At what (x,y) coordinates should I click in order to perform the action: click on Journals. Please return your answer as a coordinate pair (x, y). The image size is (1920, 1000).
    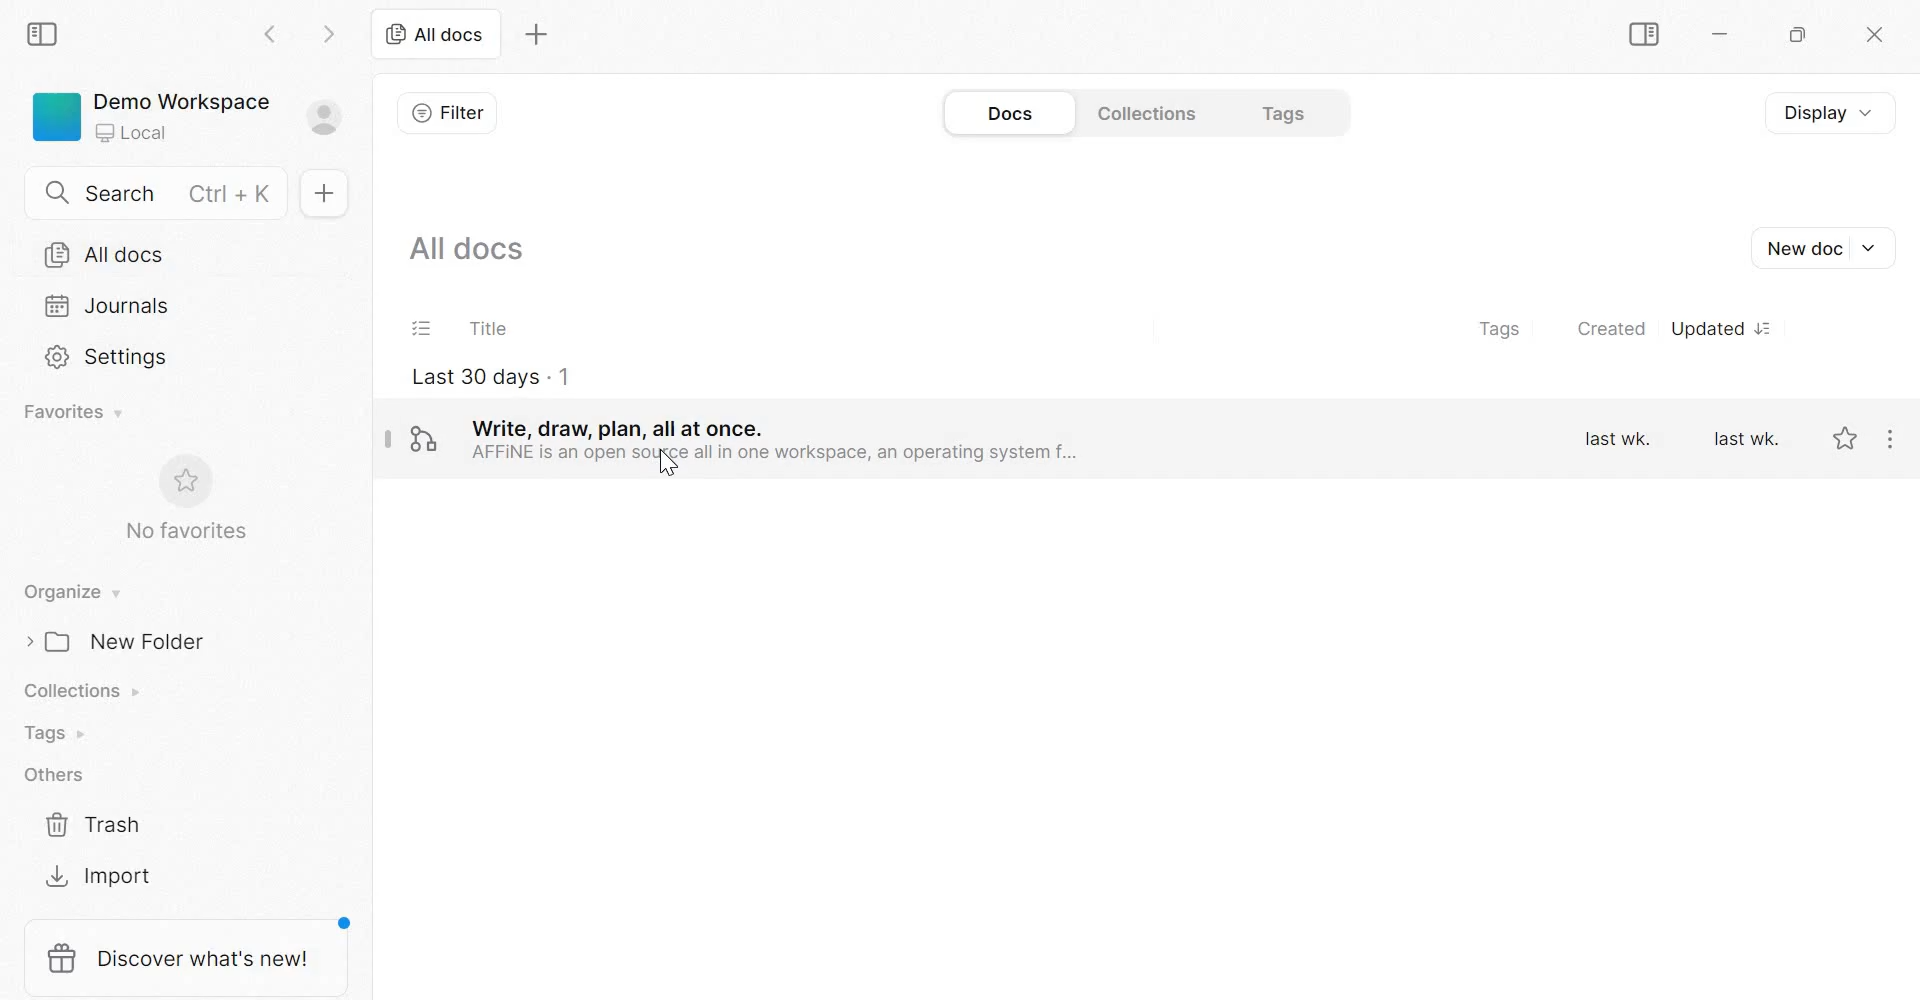
    Looking at the image, I should click on (121, 309).